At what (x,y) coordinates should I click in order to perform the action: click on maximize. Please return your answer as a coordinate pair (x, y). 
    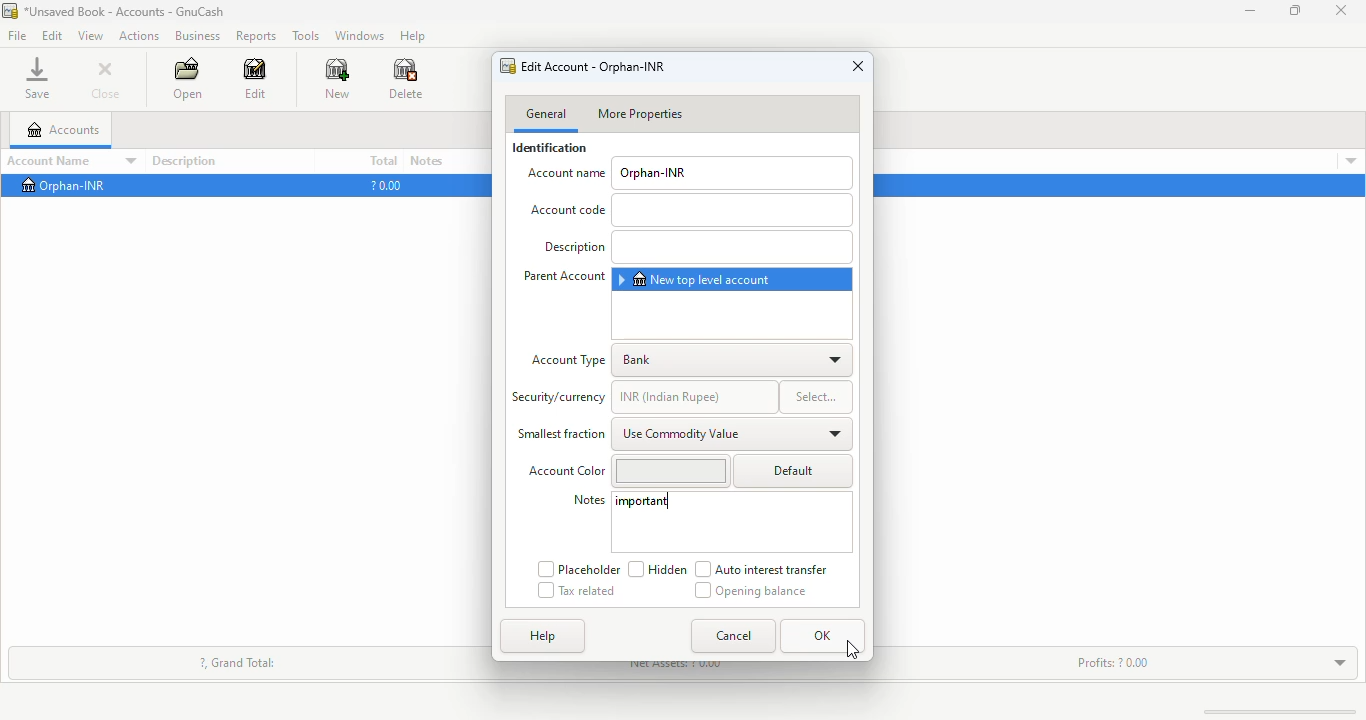
    Looking at the image, I should click on (1296, 11).